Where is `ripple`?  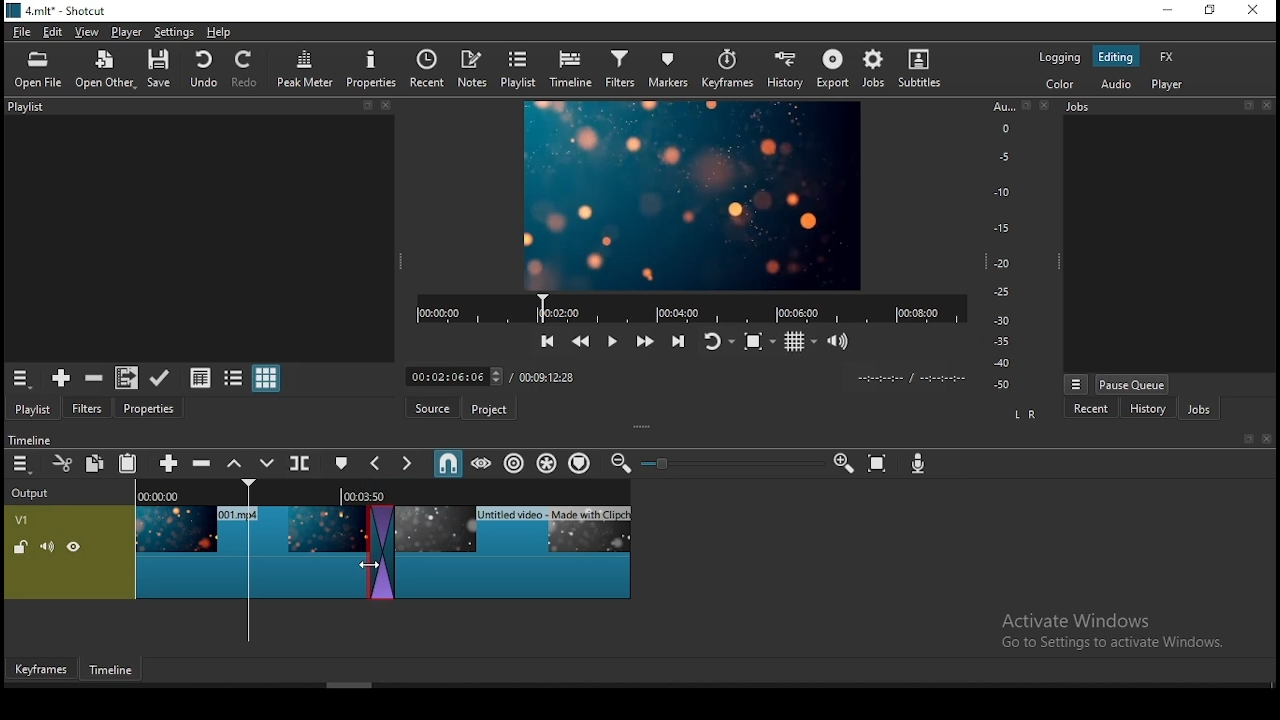 ripple is located at coordinates (515, 462).